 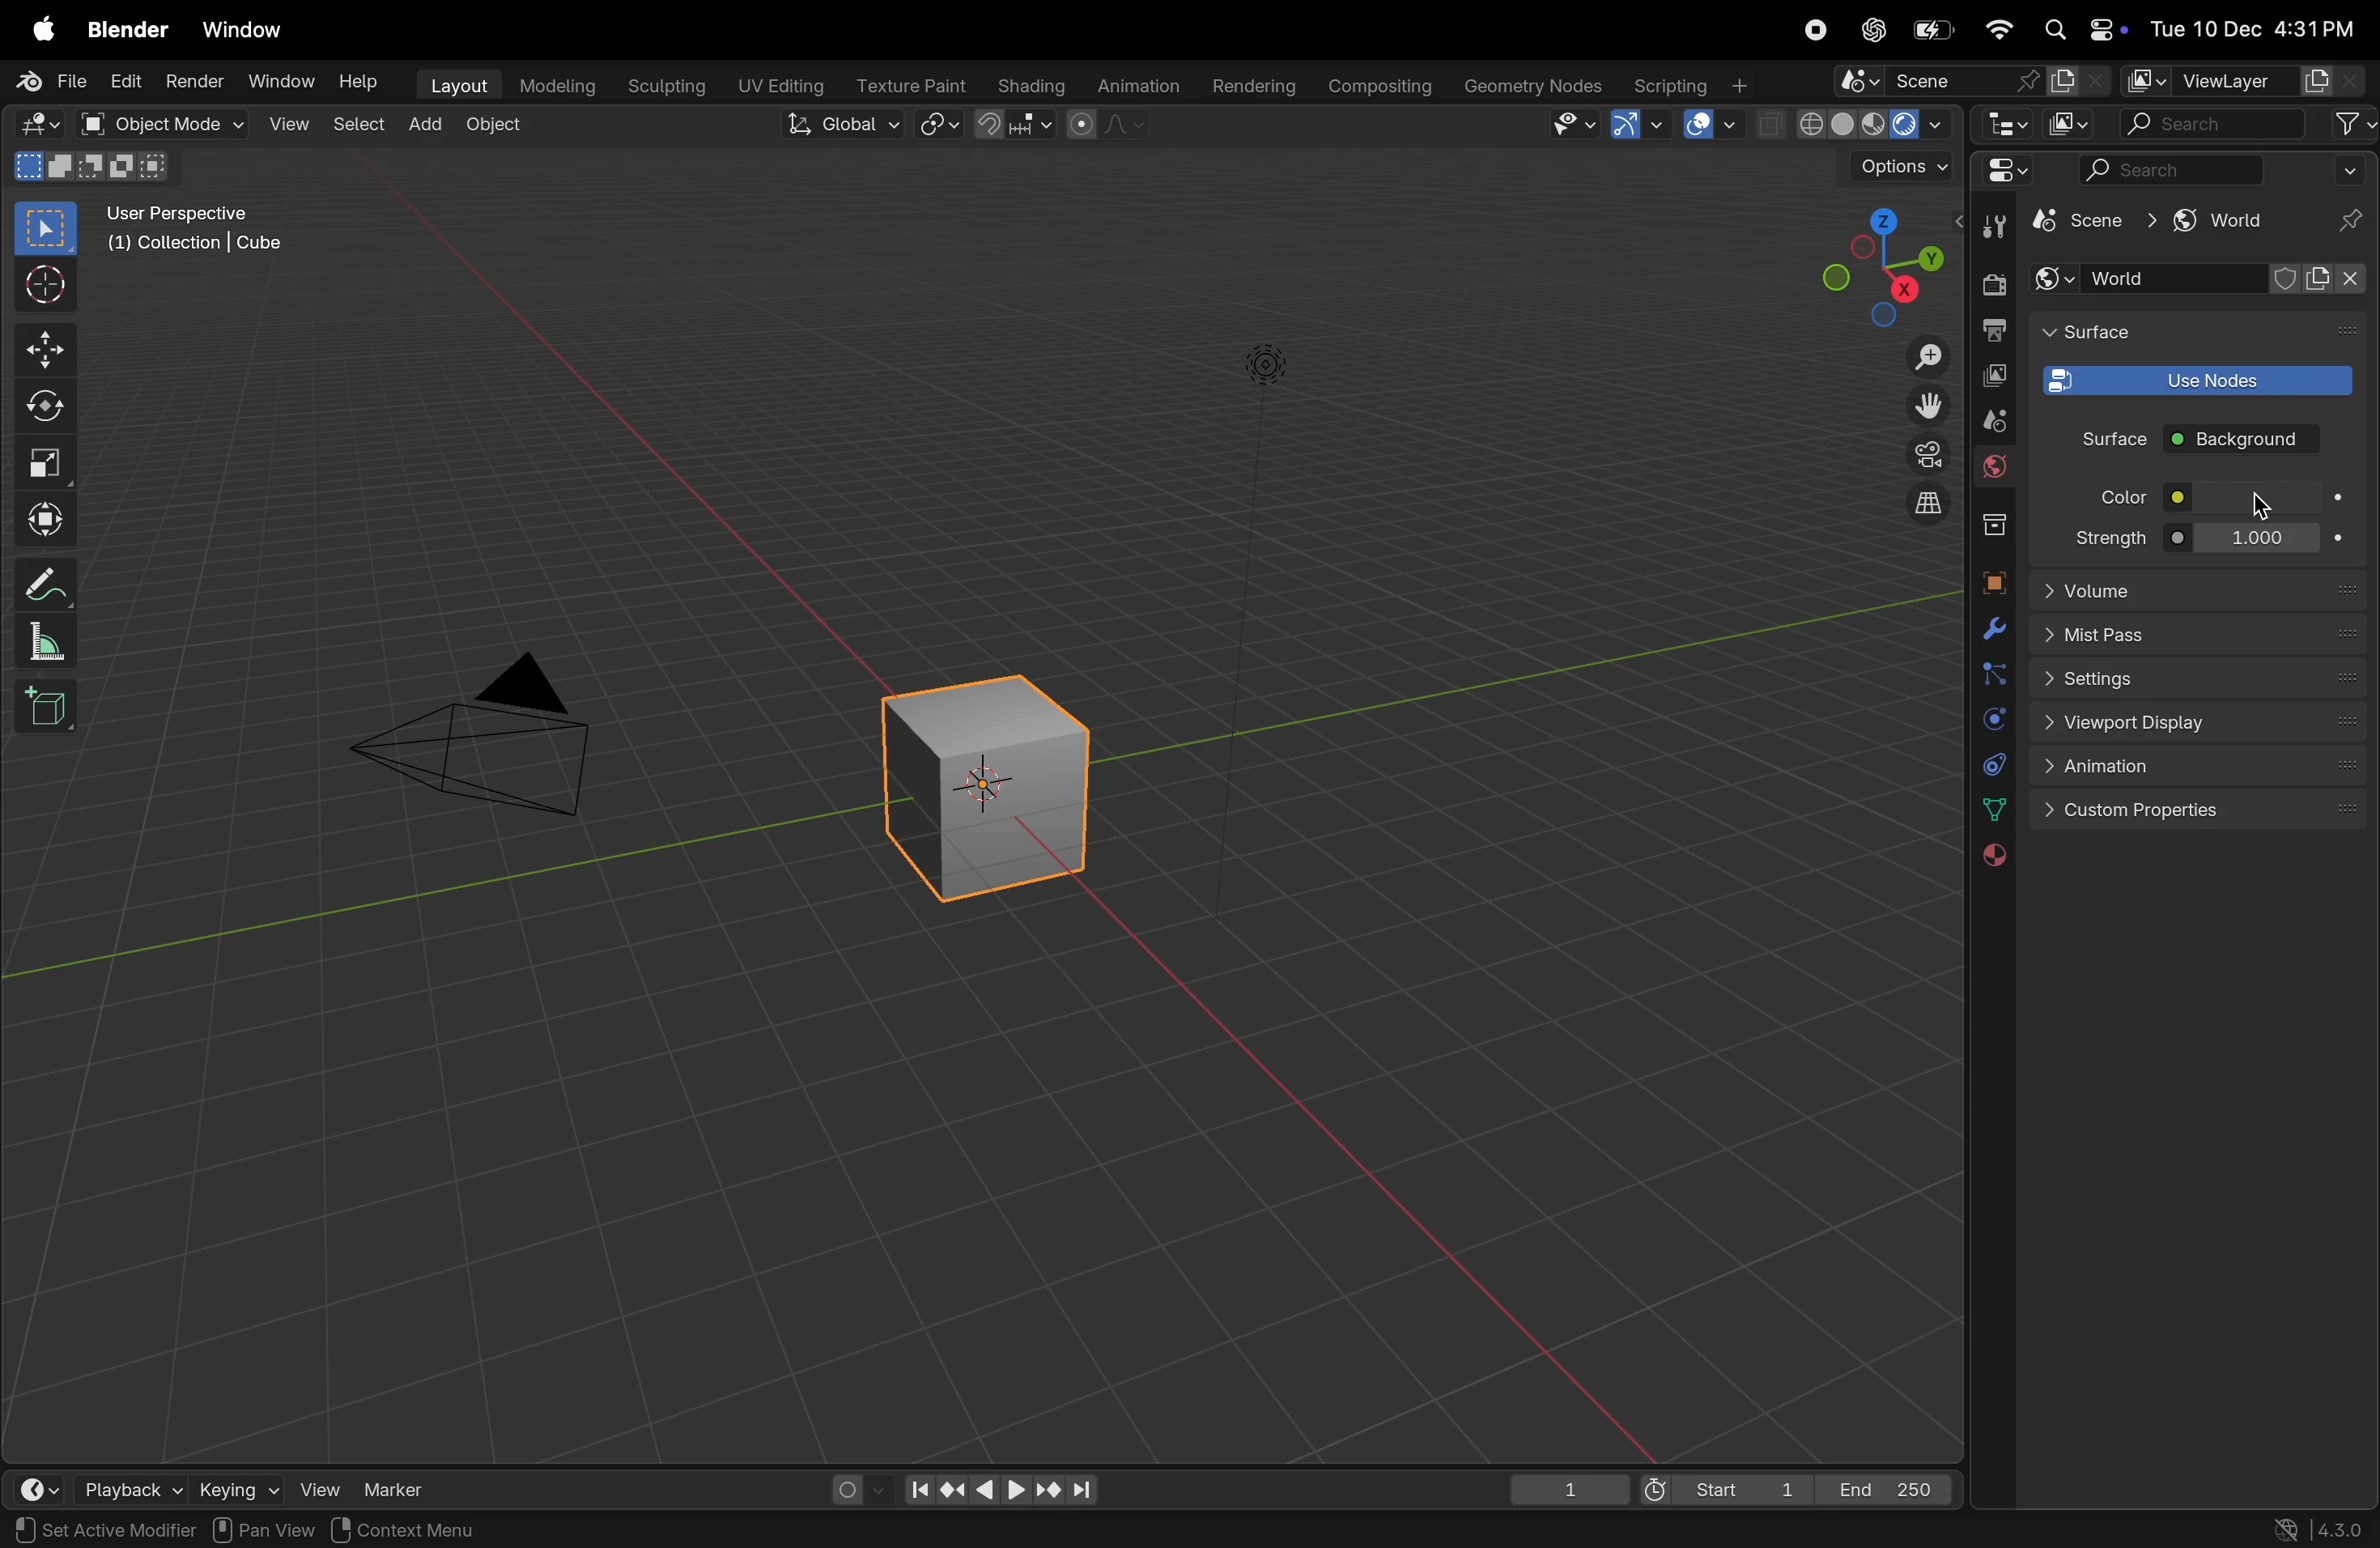 I want to click on auto keying, so click(x=854, y=1488).